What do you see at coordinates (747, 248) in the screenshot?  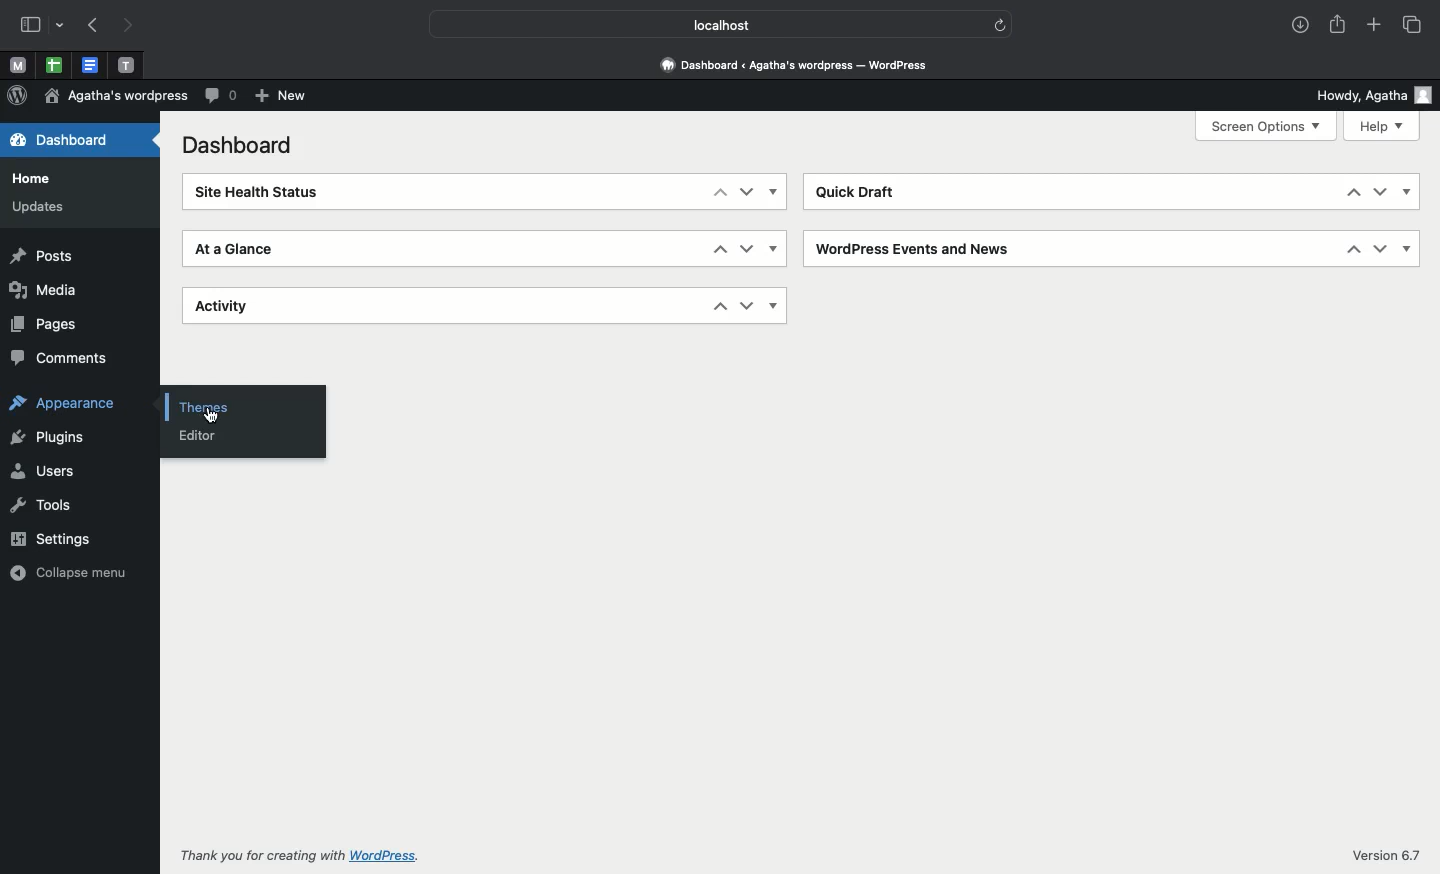 I see `Down` at bounding box center [747, 248].